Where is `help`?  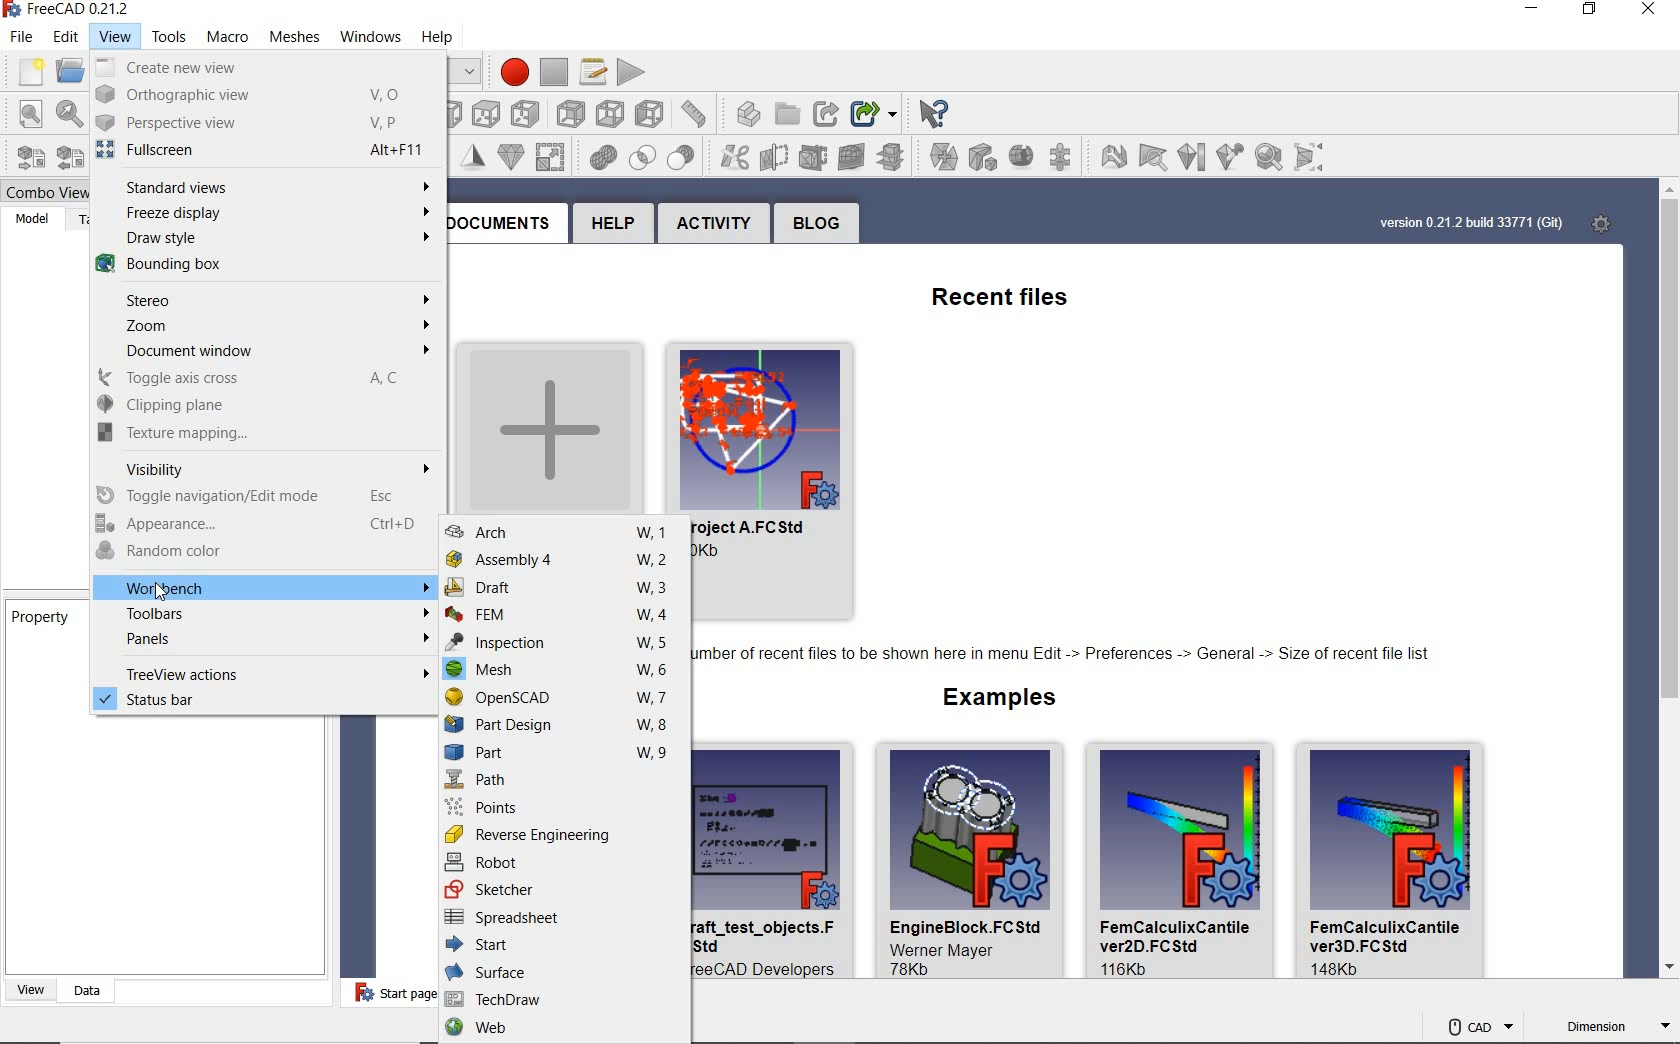
help is located at coordinates (611, 226).